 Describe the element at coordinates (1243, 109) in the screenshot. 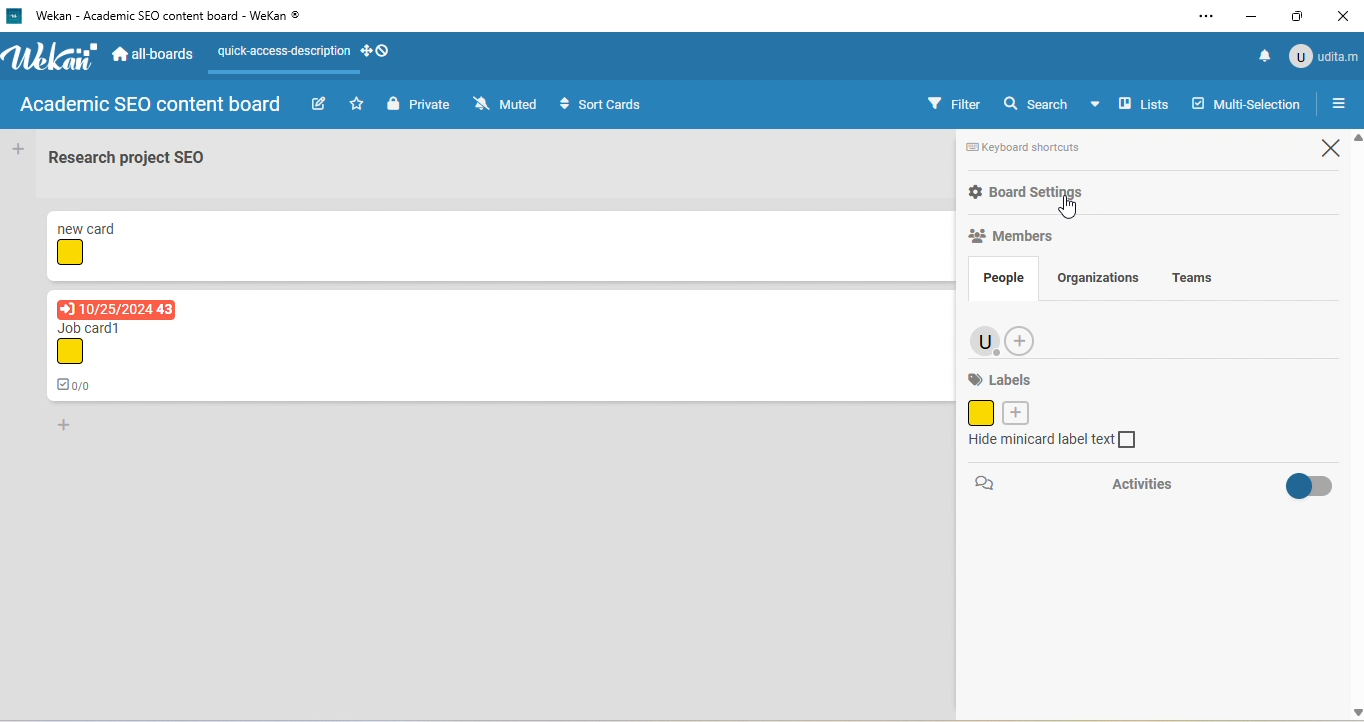

I see `multi selection` at that location.